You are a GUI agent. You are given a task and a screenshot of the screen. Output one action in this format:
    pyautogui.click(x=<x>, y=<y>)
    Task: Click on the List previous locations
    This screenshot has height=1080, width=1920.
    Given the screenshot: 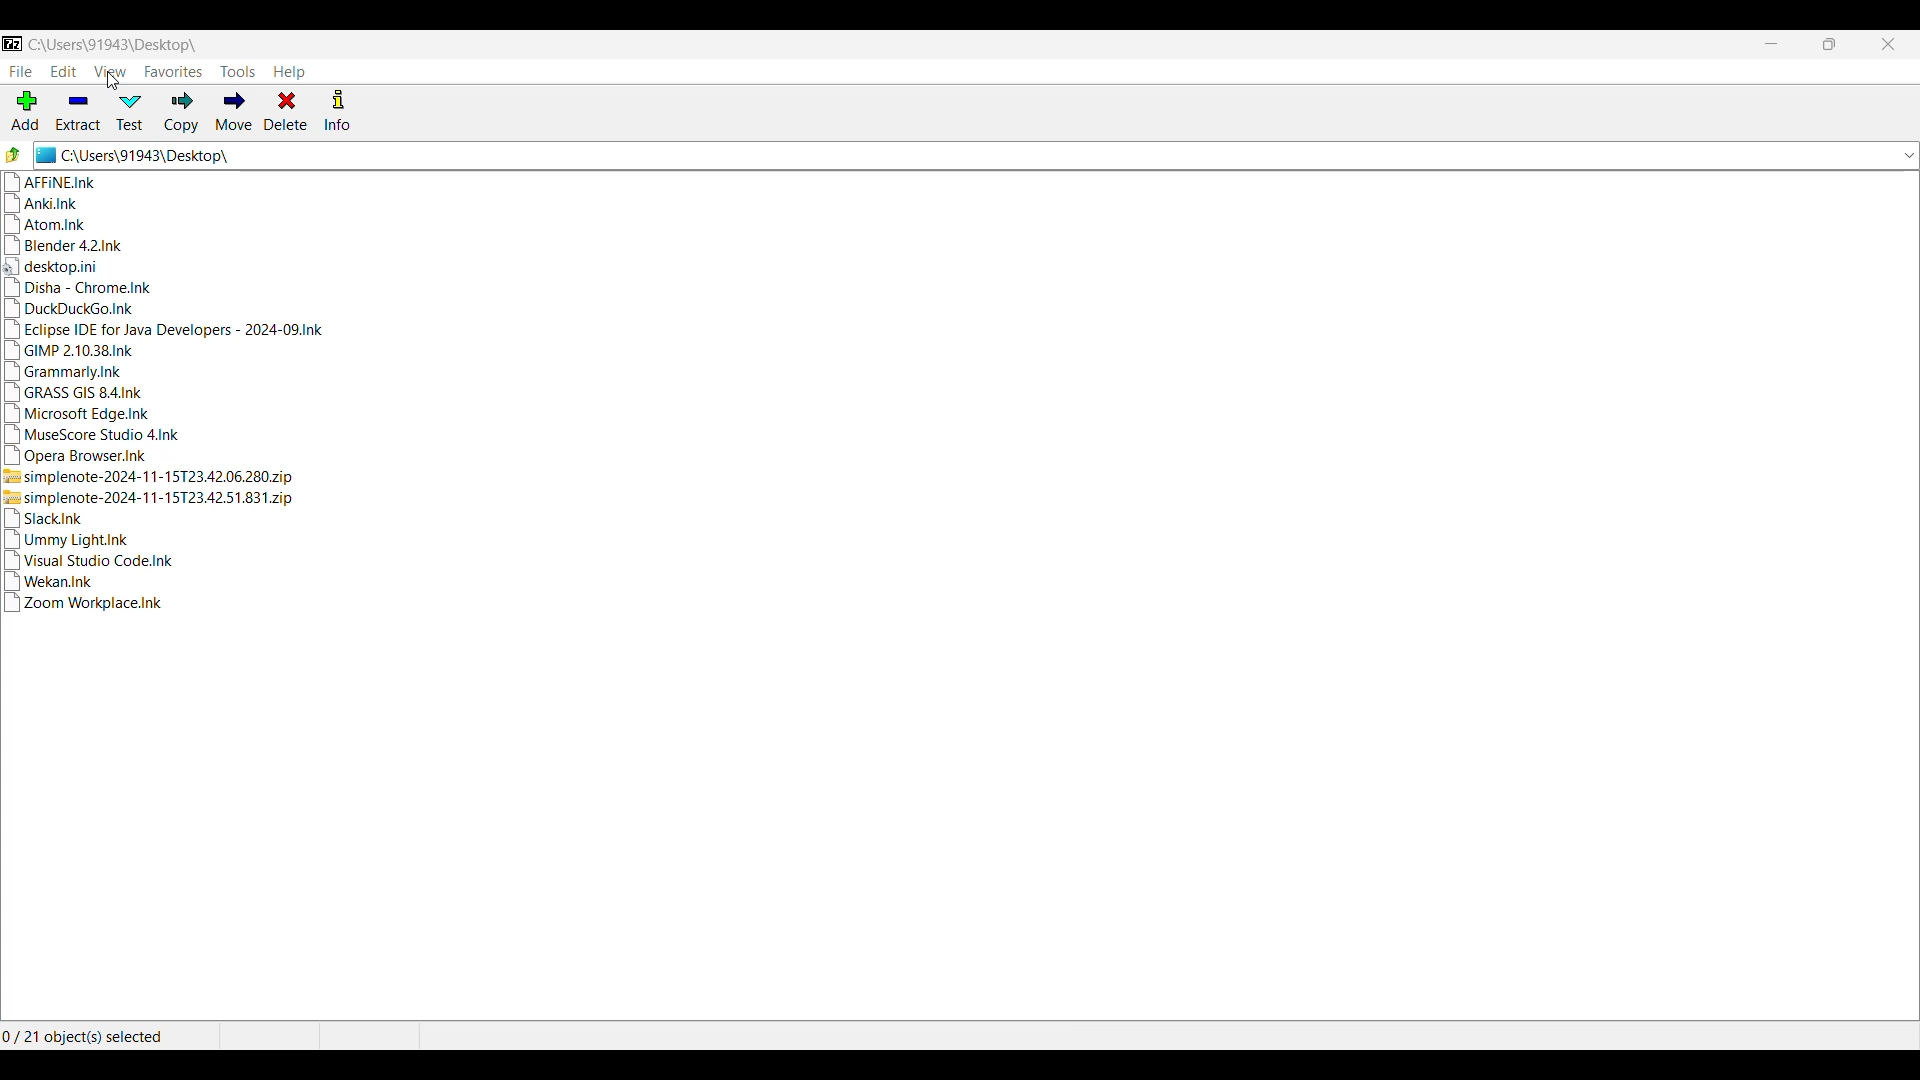 What is the action you would take?
    pyautogui.click(x=1910, y=156)
    